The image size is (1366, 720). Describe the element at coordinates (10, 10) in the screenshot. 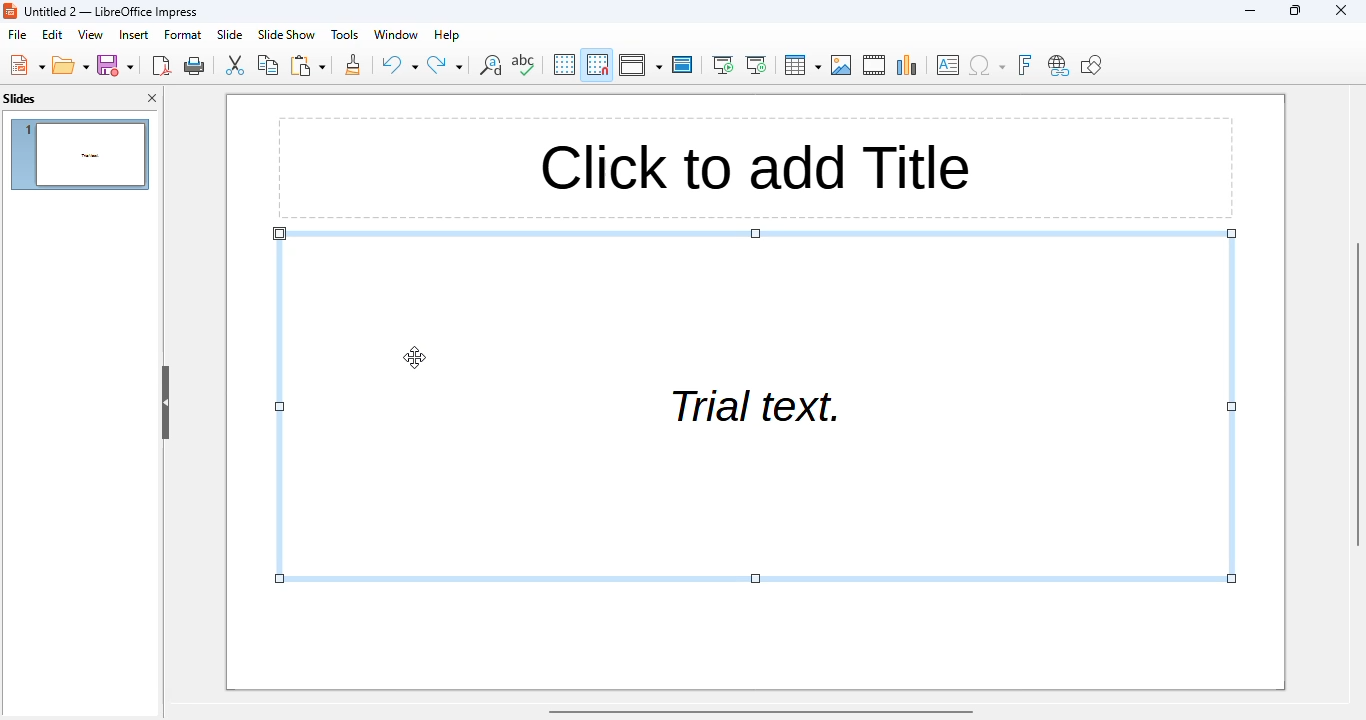

I see `logo` at that location.